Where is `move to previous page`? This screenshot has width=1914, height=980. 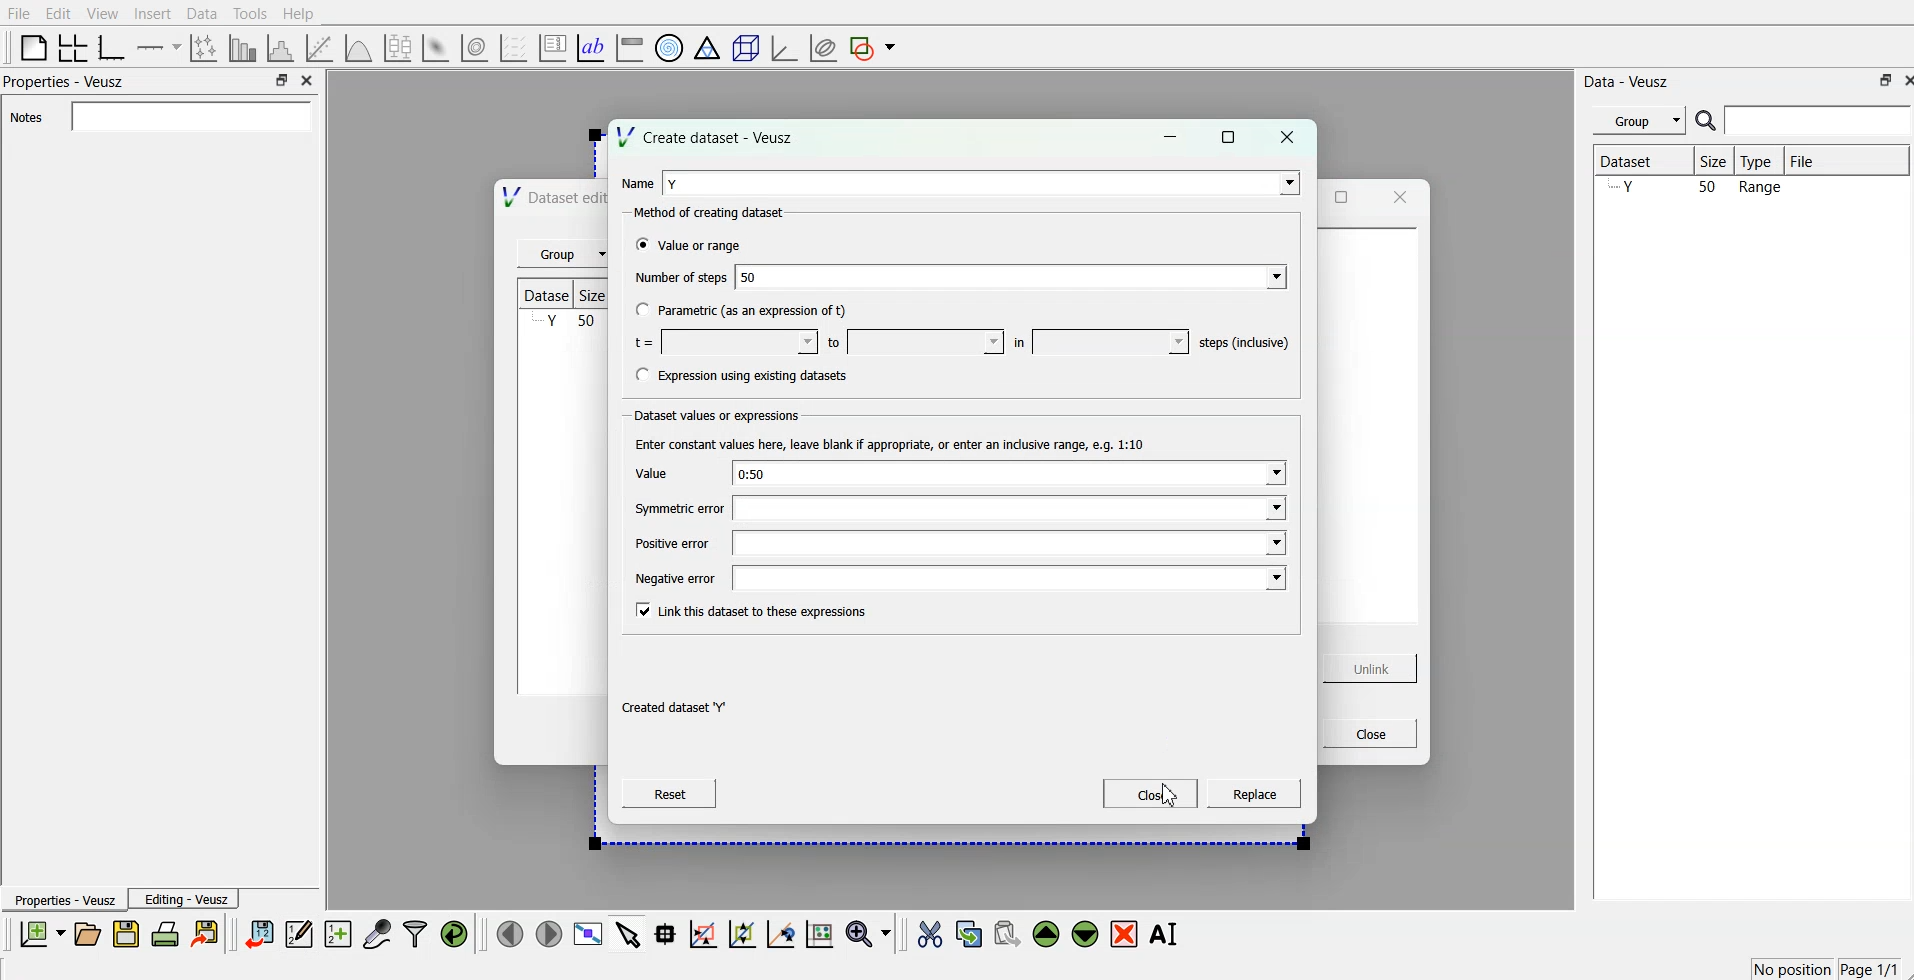
move to previous page is located at coordinates (511, 933).